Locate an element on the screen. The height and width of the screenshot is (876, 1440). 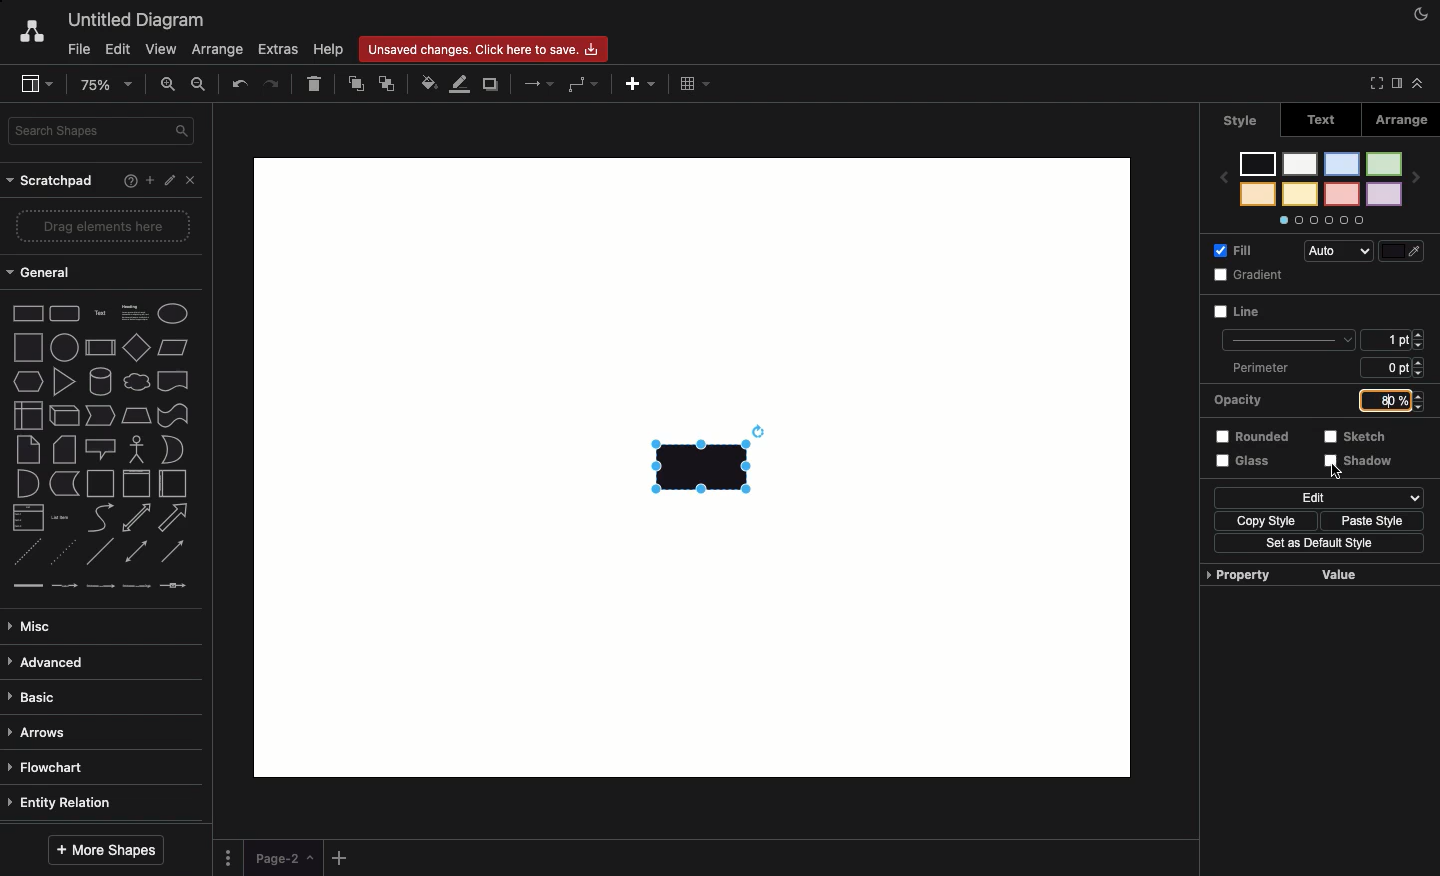
Arrange is located at coordinates (218, 50).